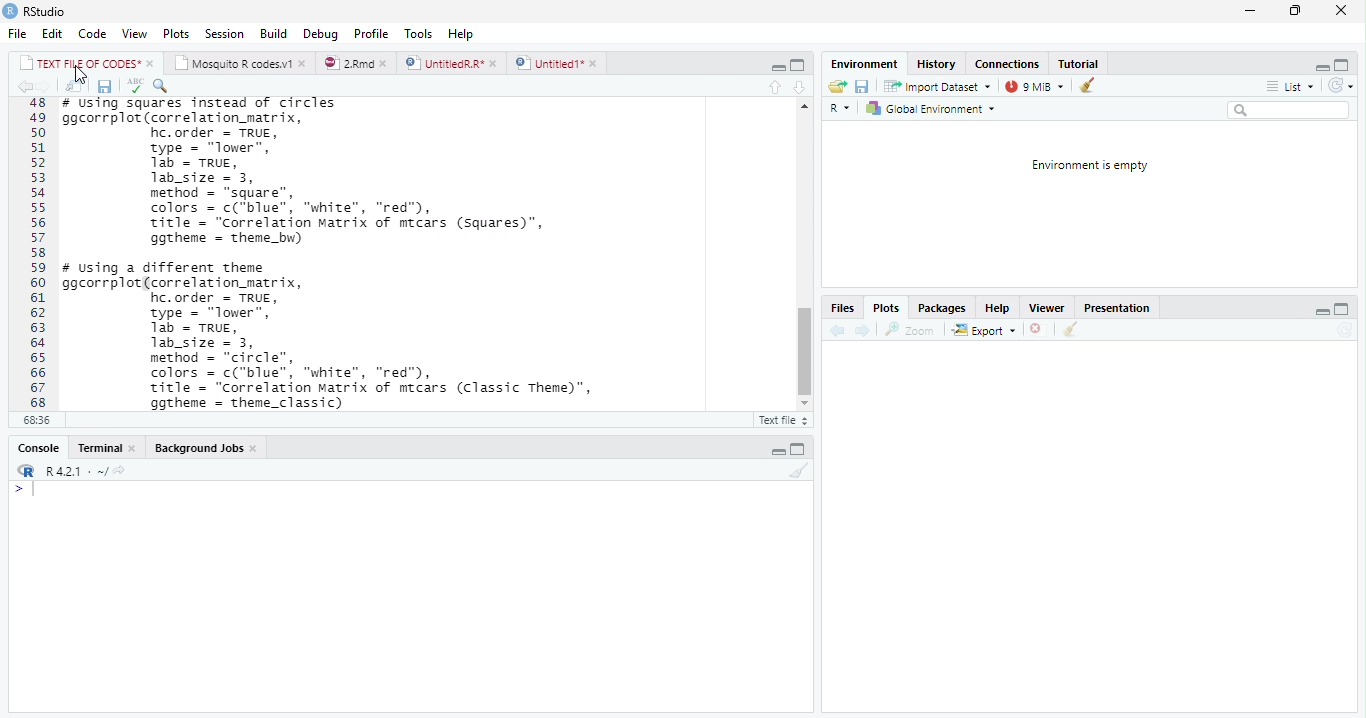 The width and height of the screenshot is (1366, 718). What do you see at coordinates (79, 75) in the screenshot?
I see `cursor` at bounding box center [79, 75].